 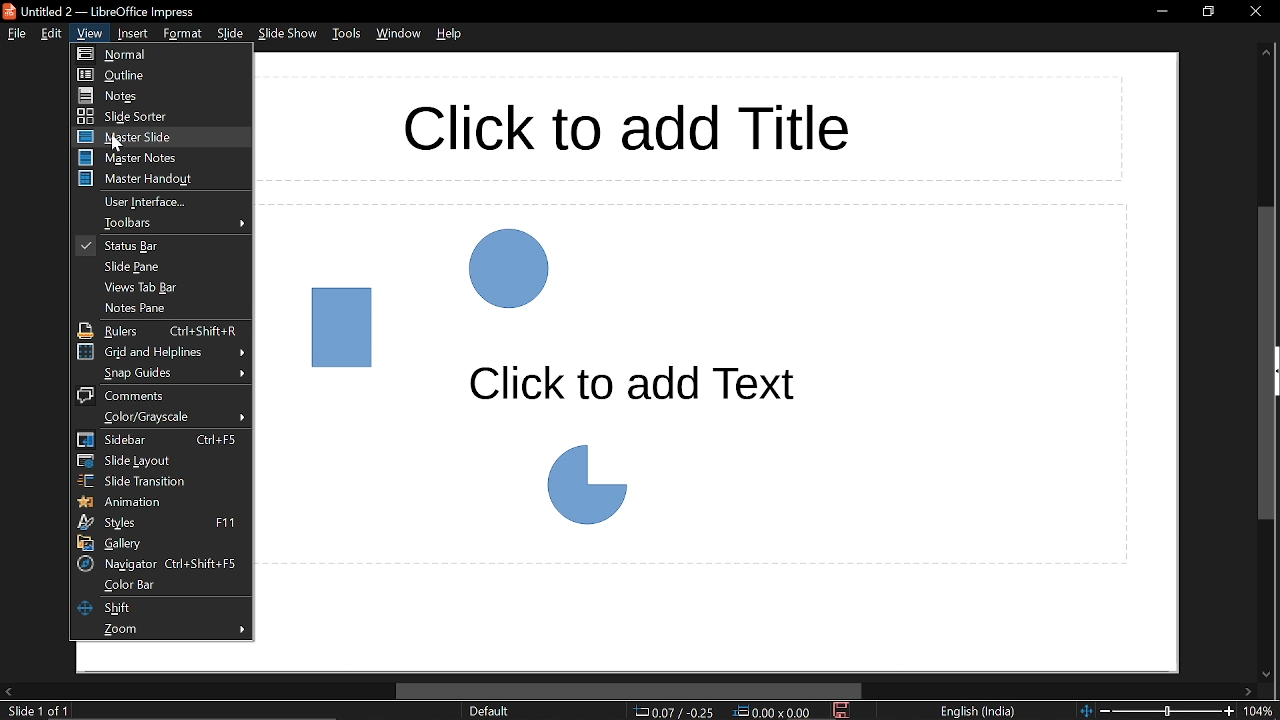 I want to click on MOve down, so click(x=1267, y=674).